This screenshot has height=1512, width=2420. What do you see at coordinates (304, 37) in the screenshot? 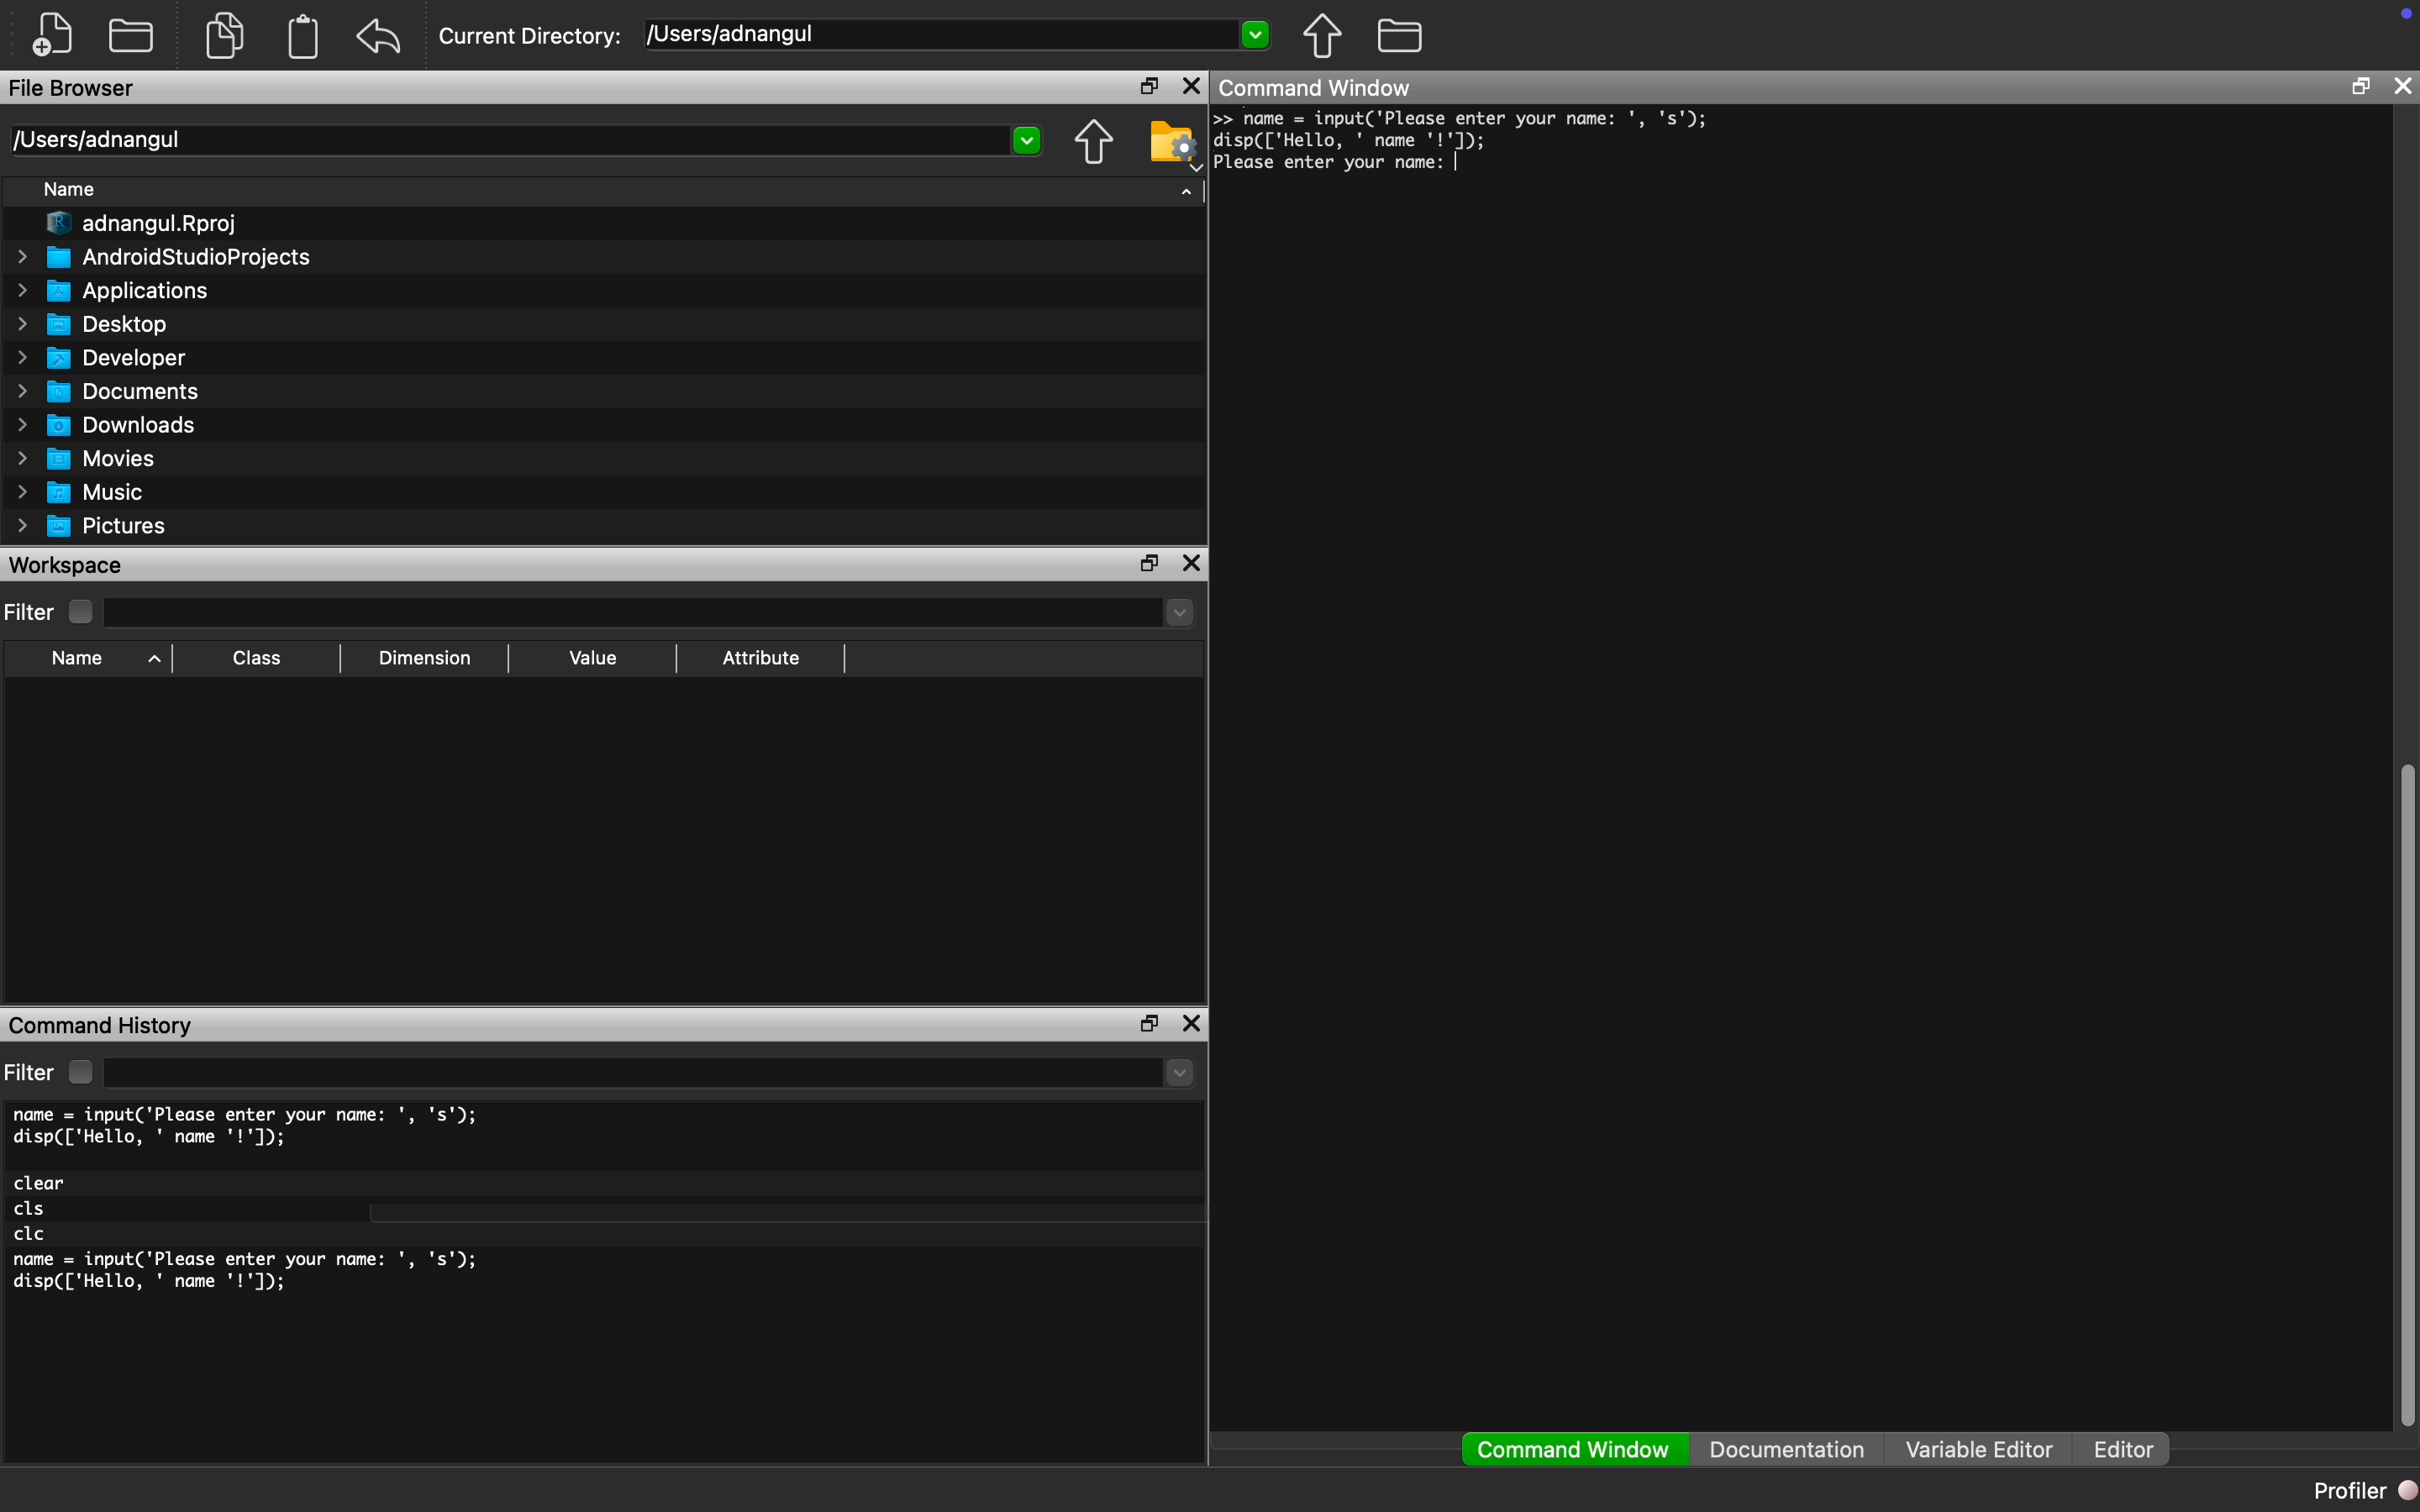
I see `clipboard` at bounding box center [304, 37].